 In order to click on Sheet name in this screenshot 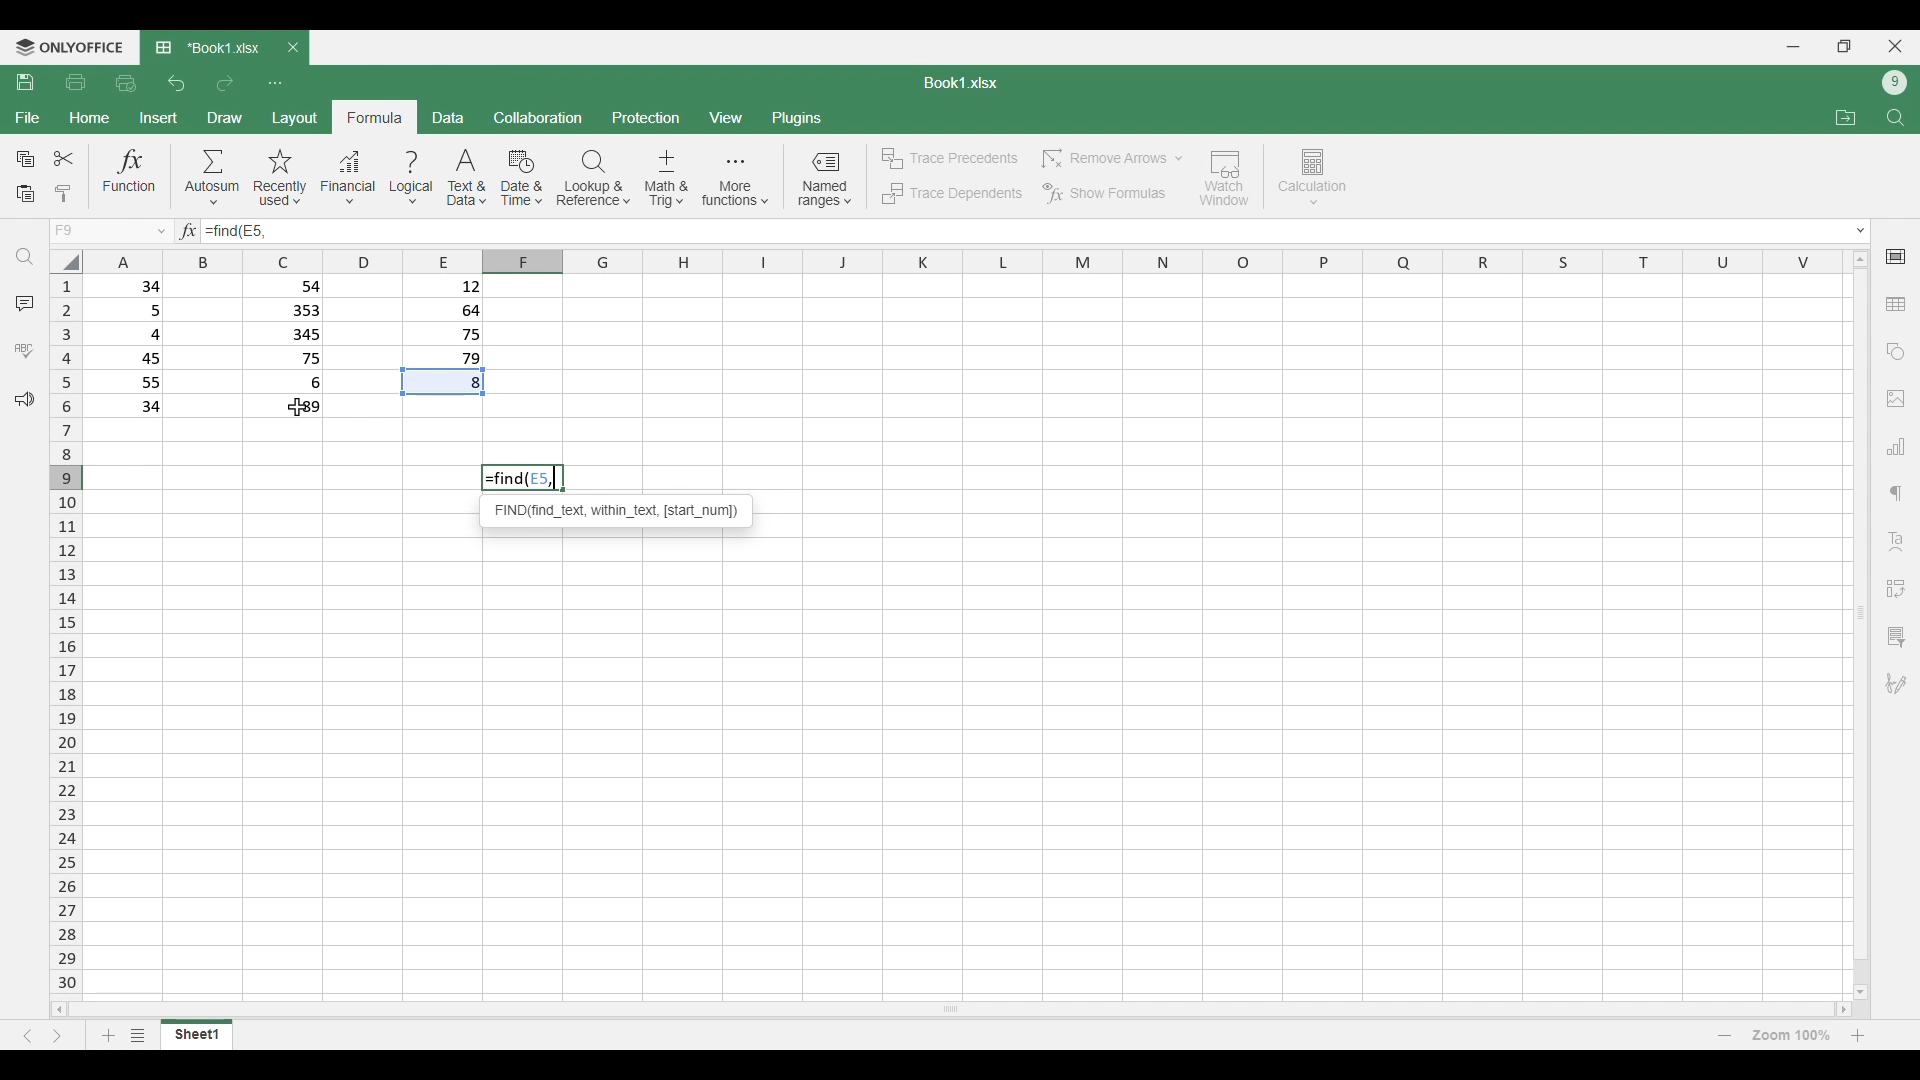, I will do `click(961, 83)`.